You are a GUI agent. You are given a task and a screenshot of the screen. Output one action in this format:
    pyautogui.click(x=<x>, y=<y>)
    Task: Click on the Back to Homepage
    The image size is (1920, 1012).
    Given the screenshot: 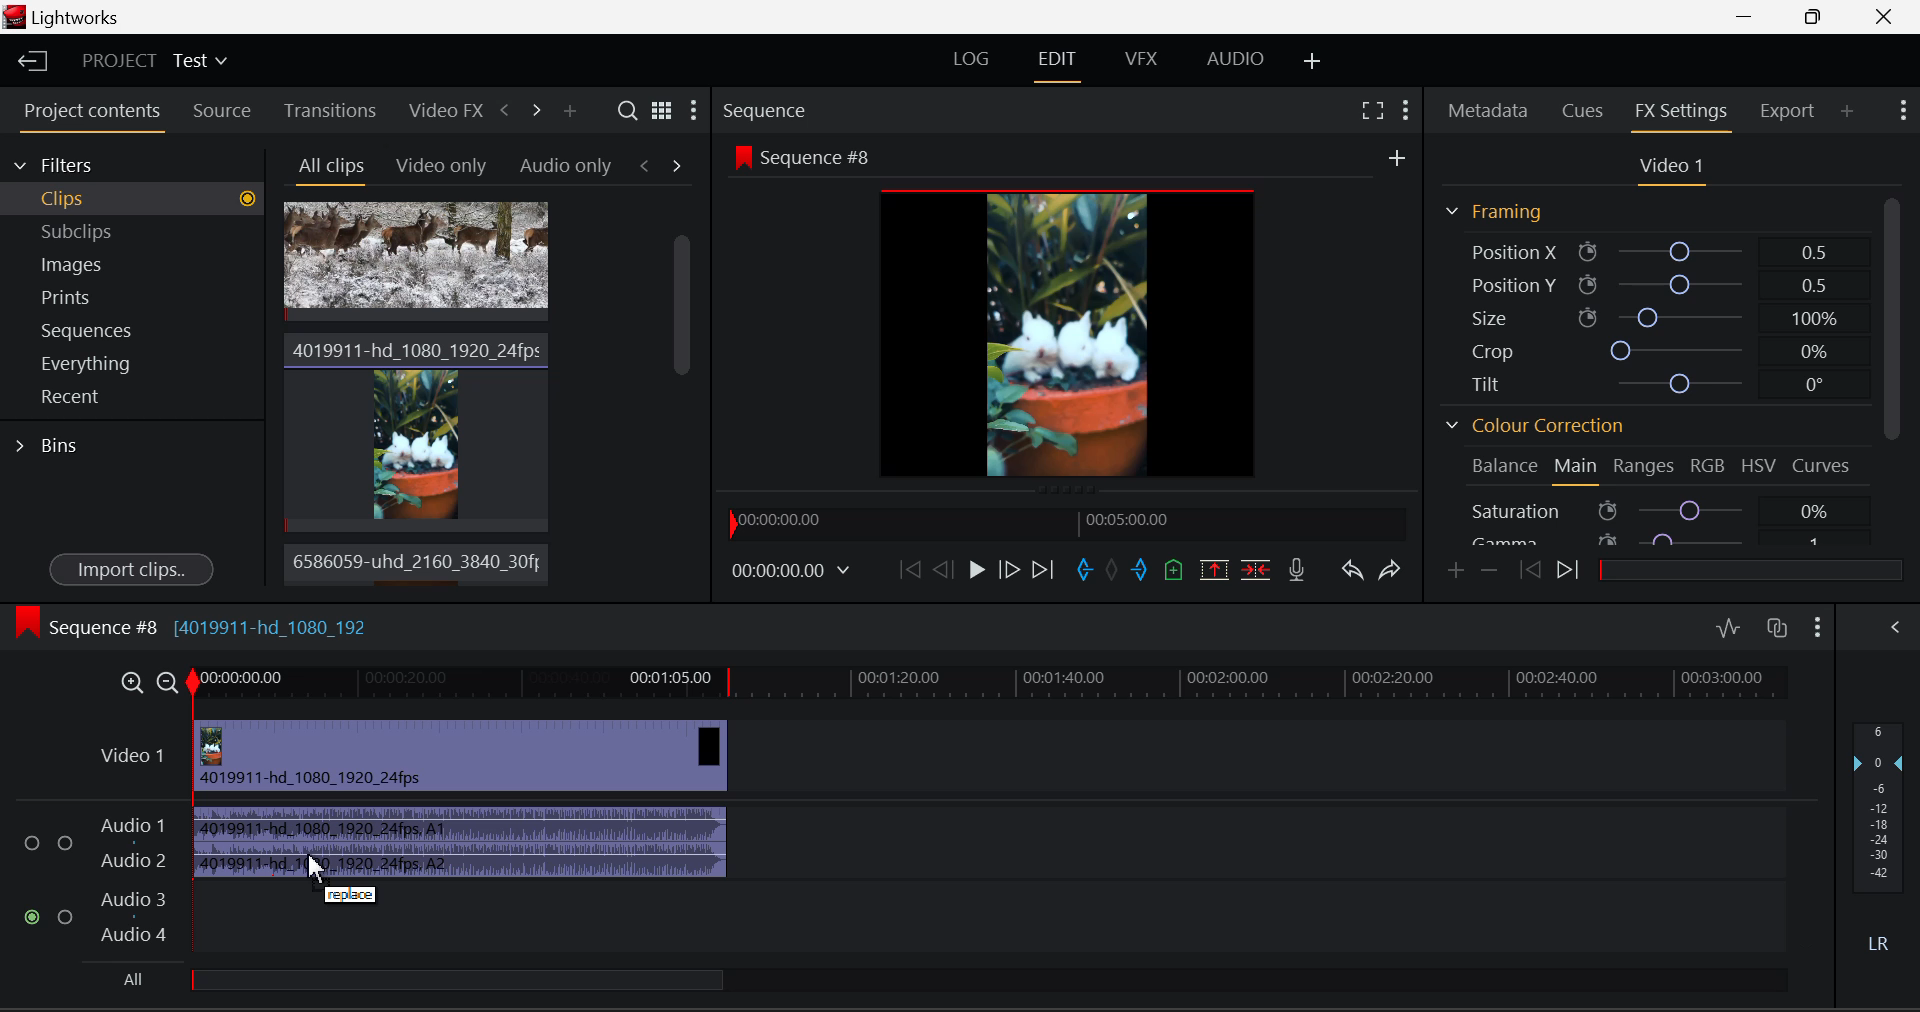 What is the action you would take?
    pyautogui.click(x=28, y=59)
    